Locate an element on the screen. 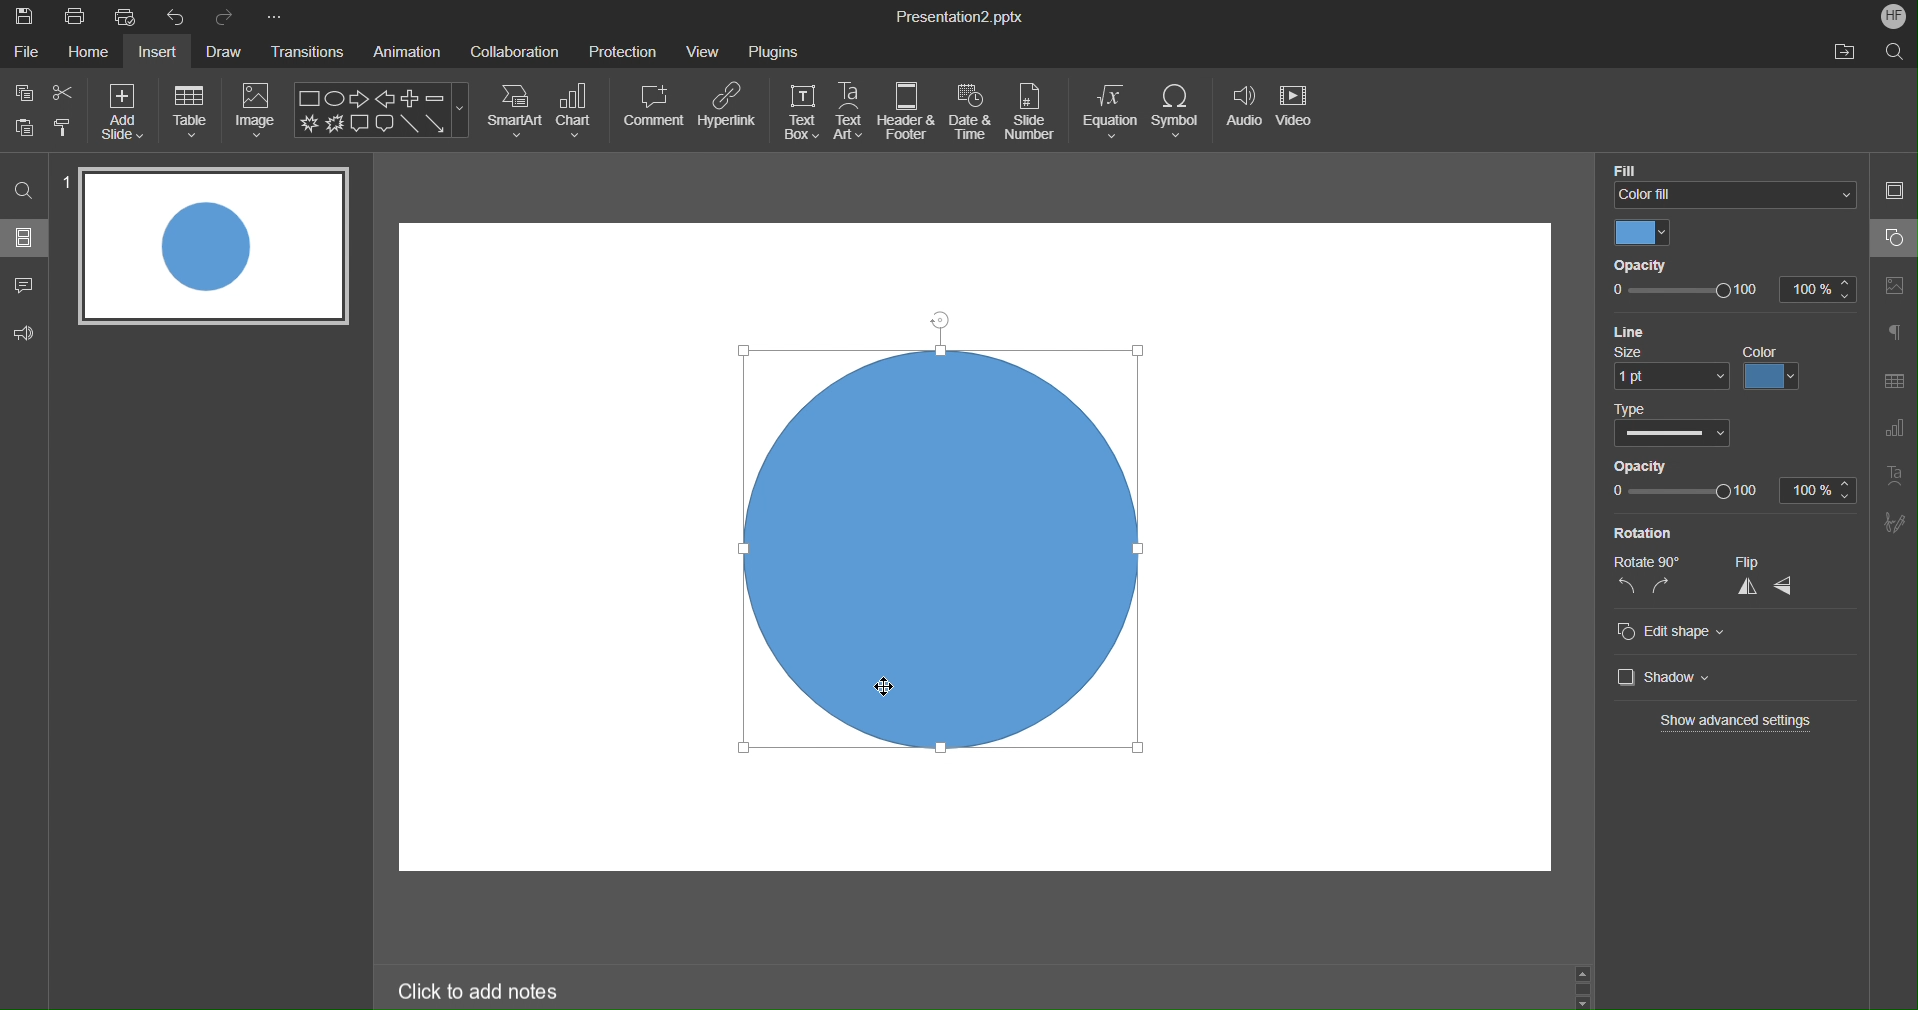  Shadow is located at coordinates (1658, 677).